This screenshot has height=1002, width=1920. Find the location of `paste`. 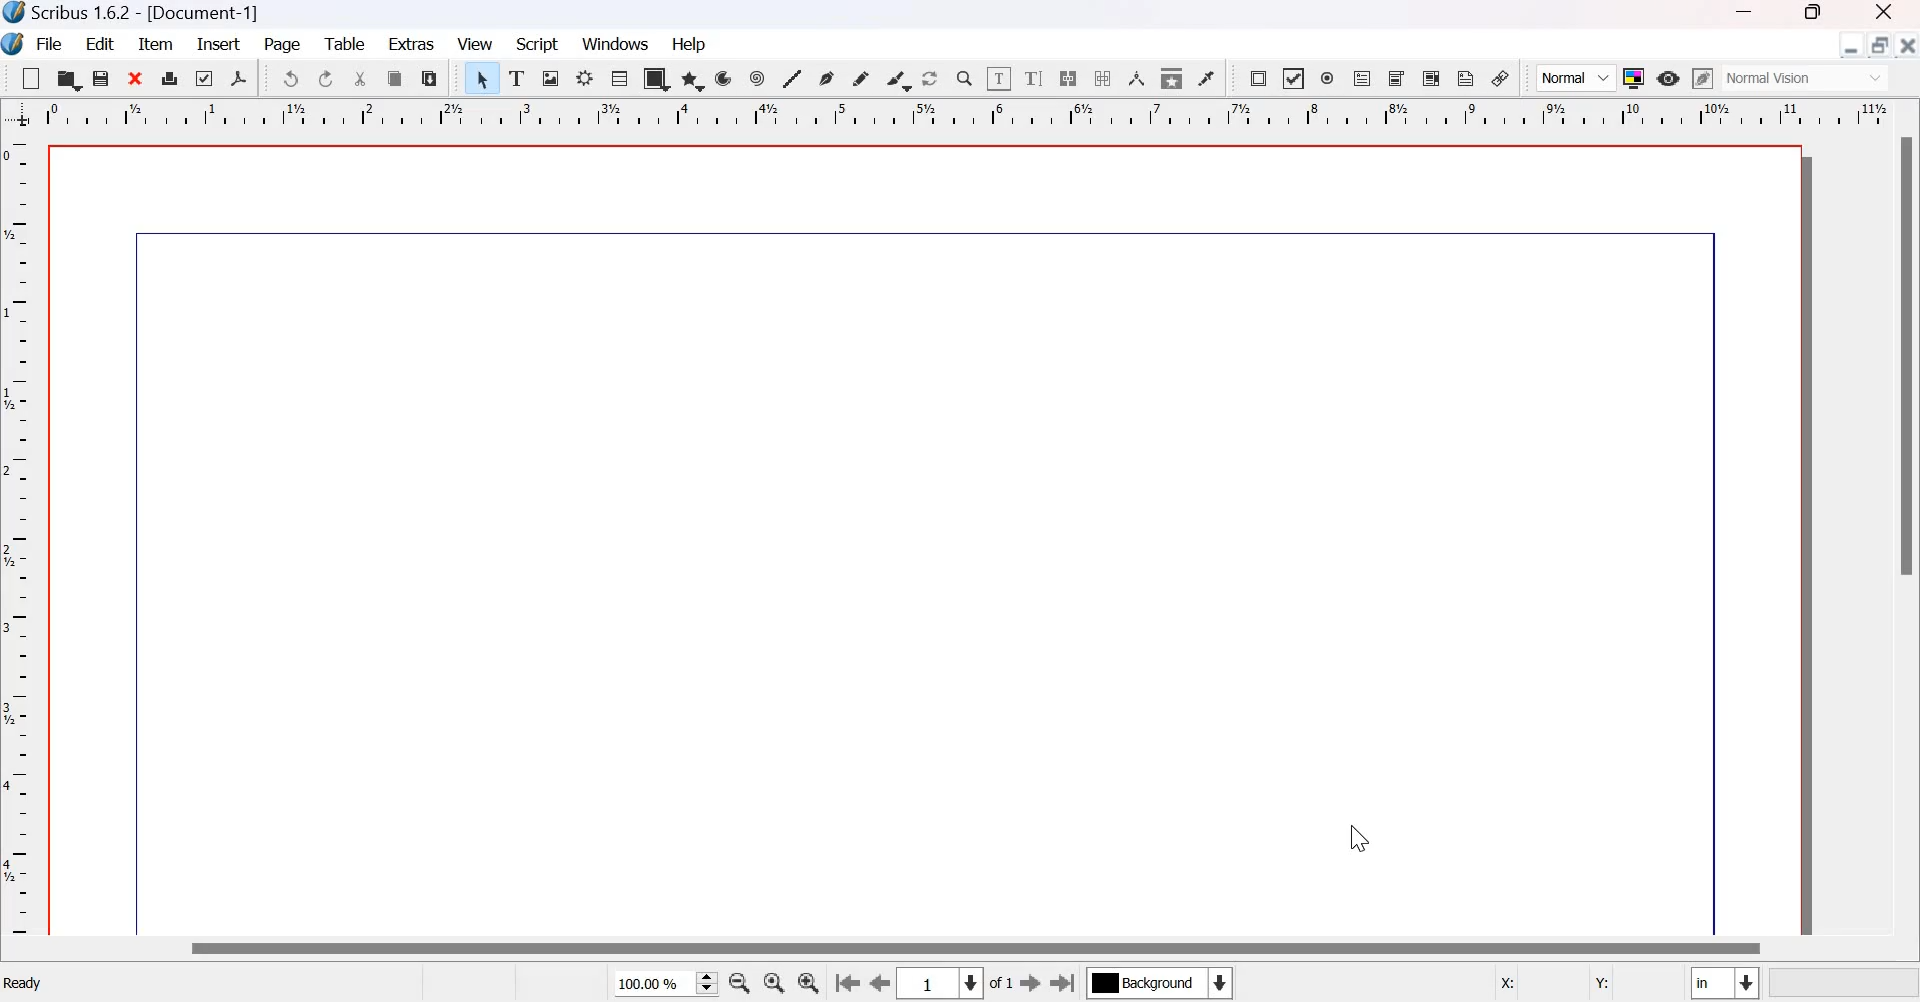

paste is located at coordinates (431, 76).